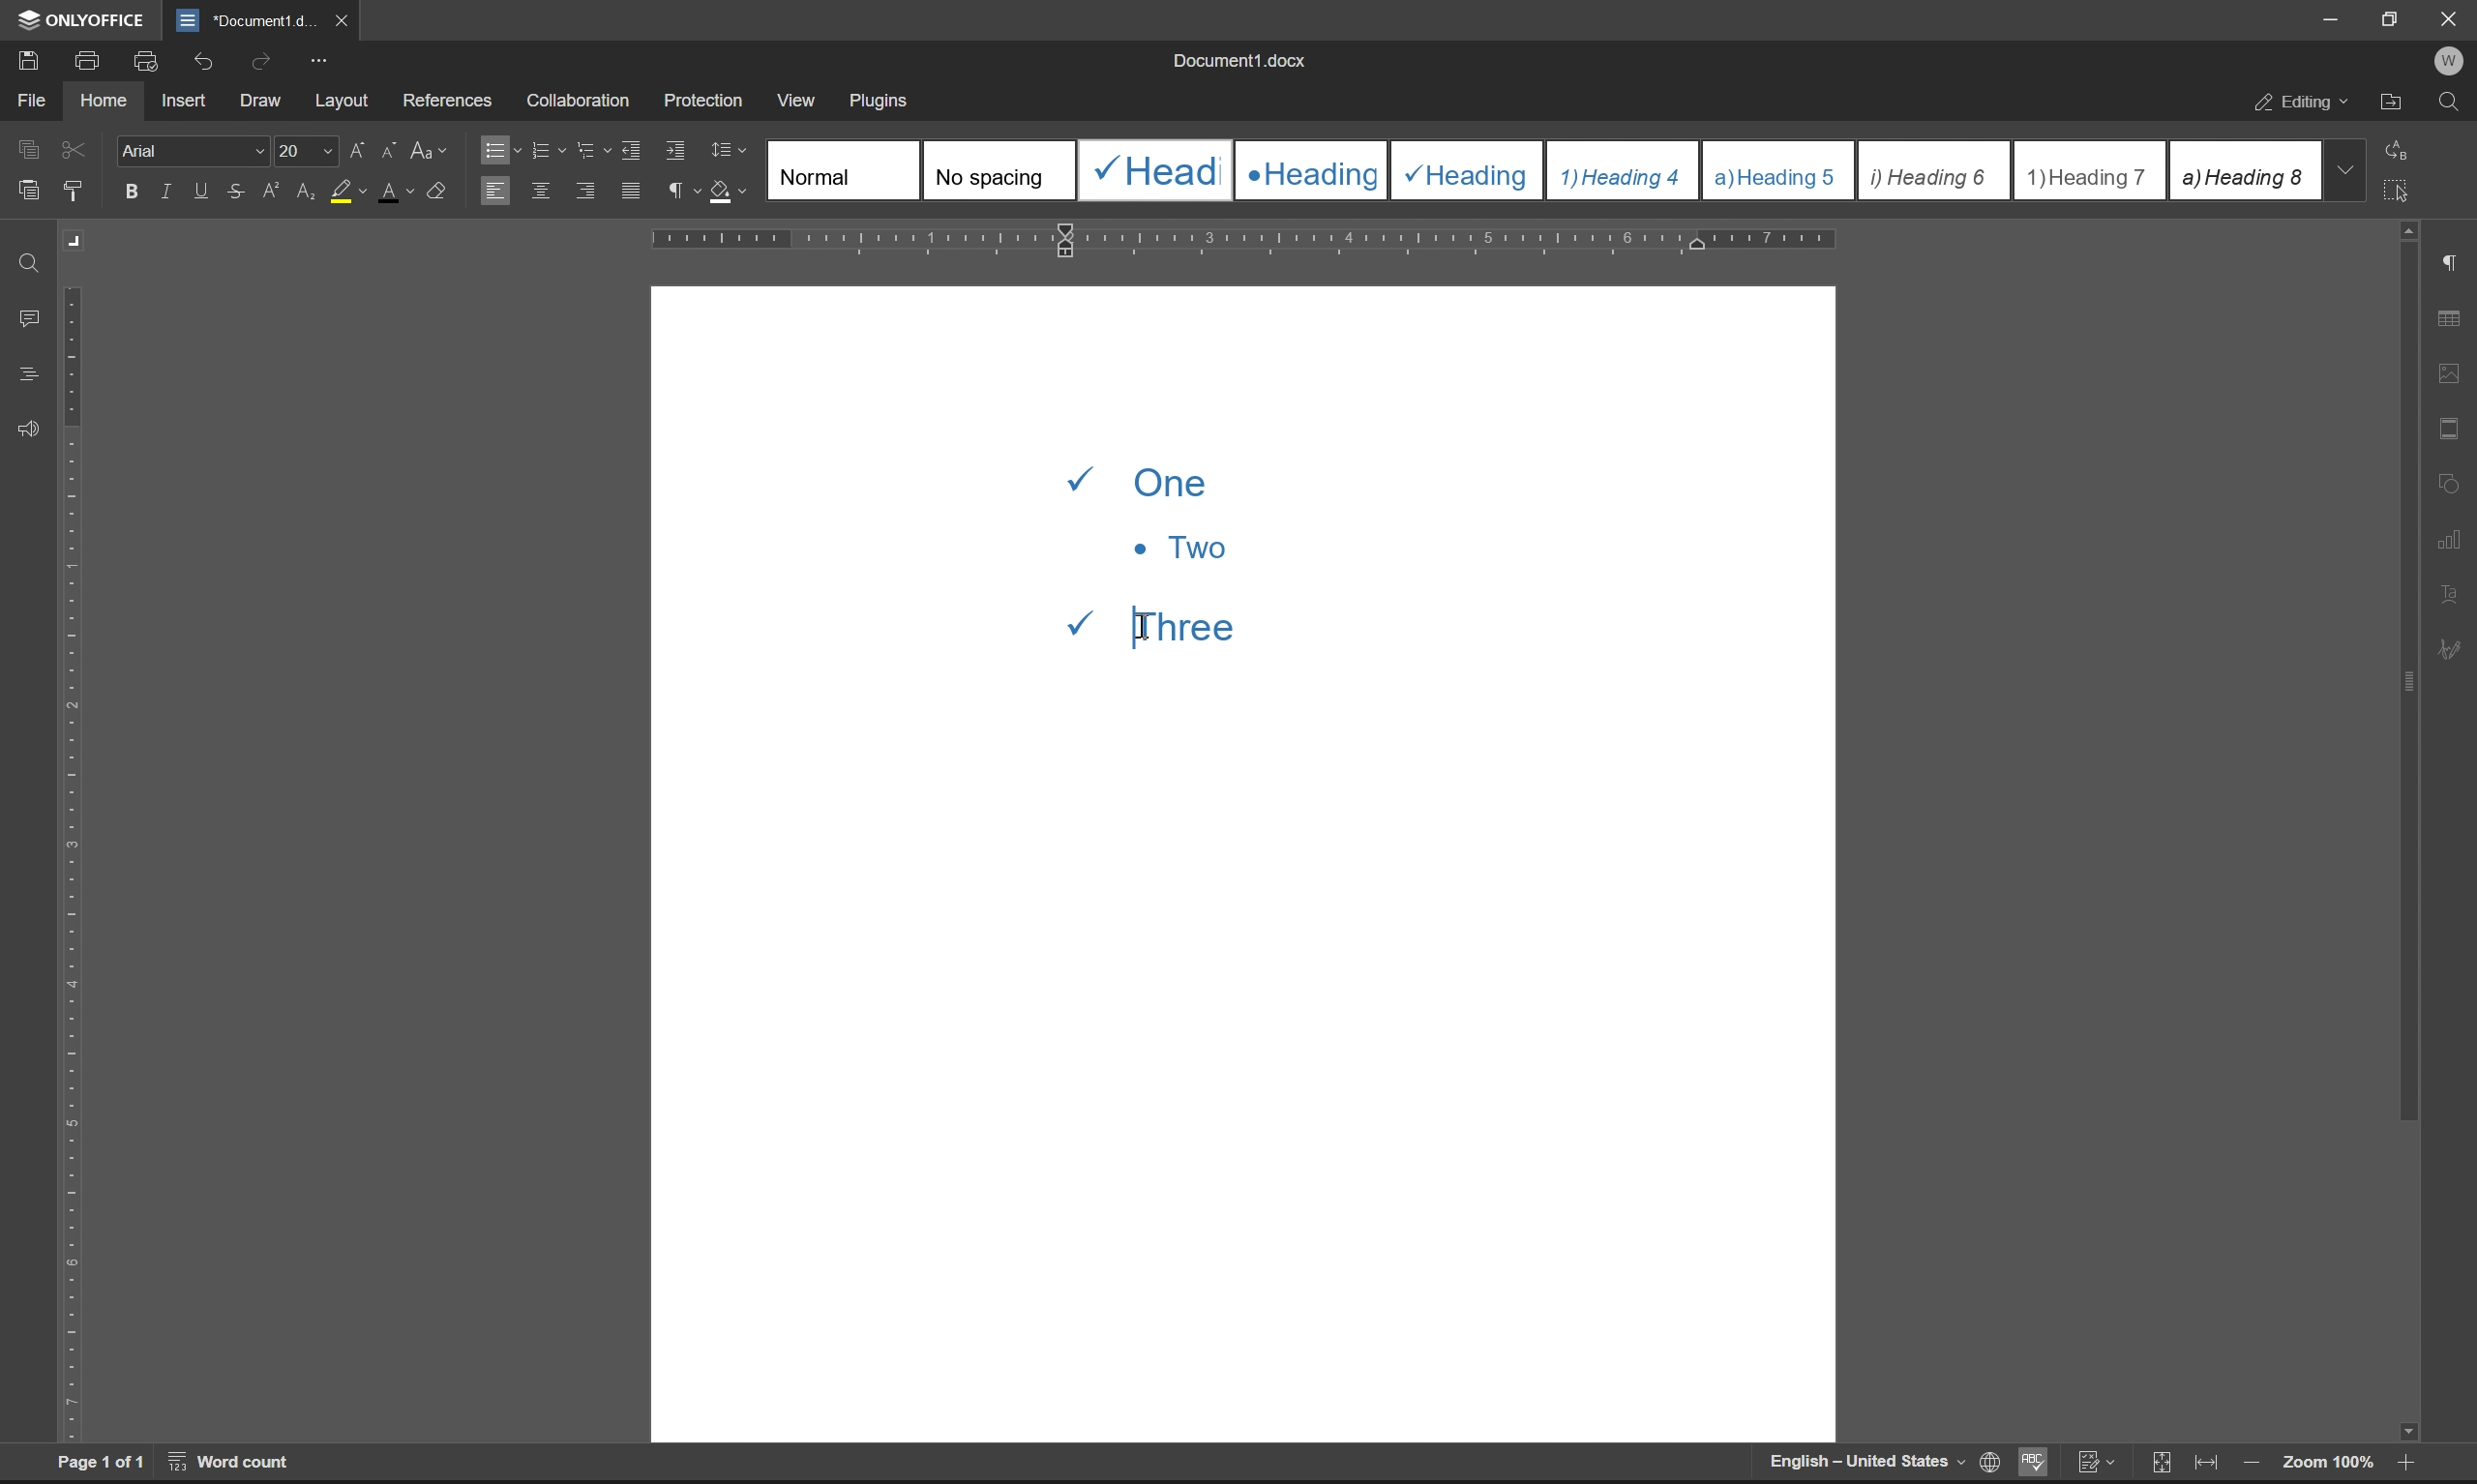 This screenshot has height=1484, width=2477. What do you see at coordinates (342, 101) in the screenshot?
I see `layout` at bounding box center [342, 101].